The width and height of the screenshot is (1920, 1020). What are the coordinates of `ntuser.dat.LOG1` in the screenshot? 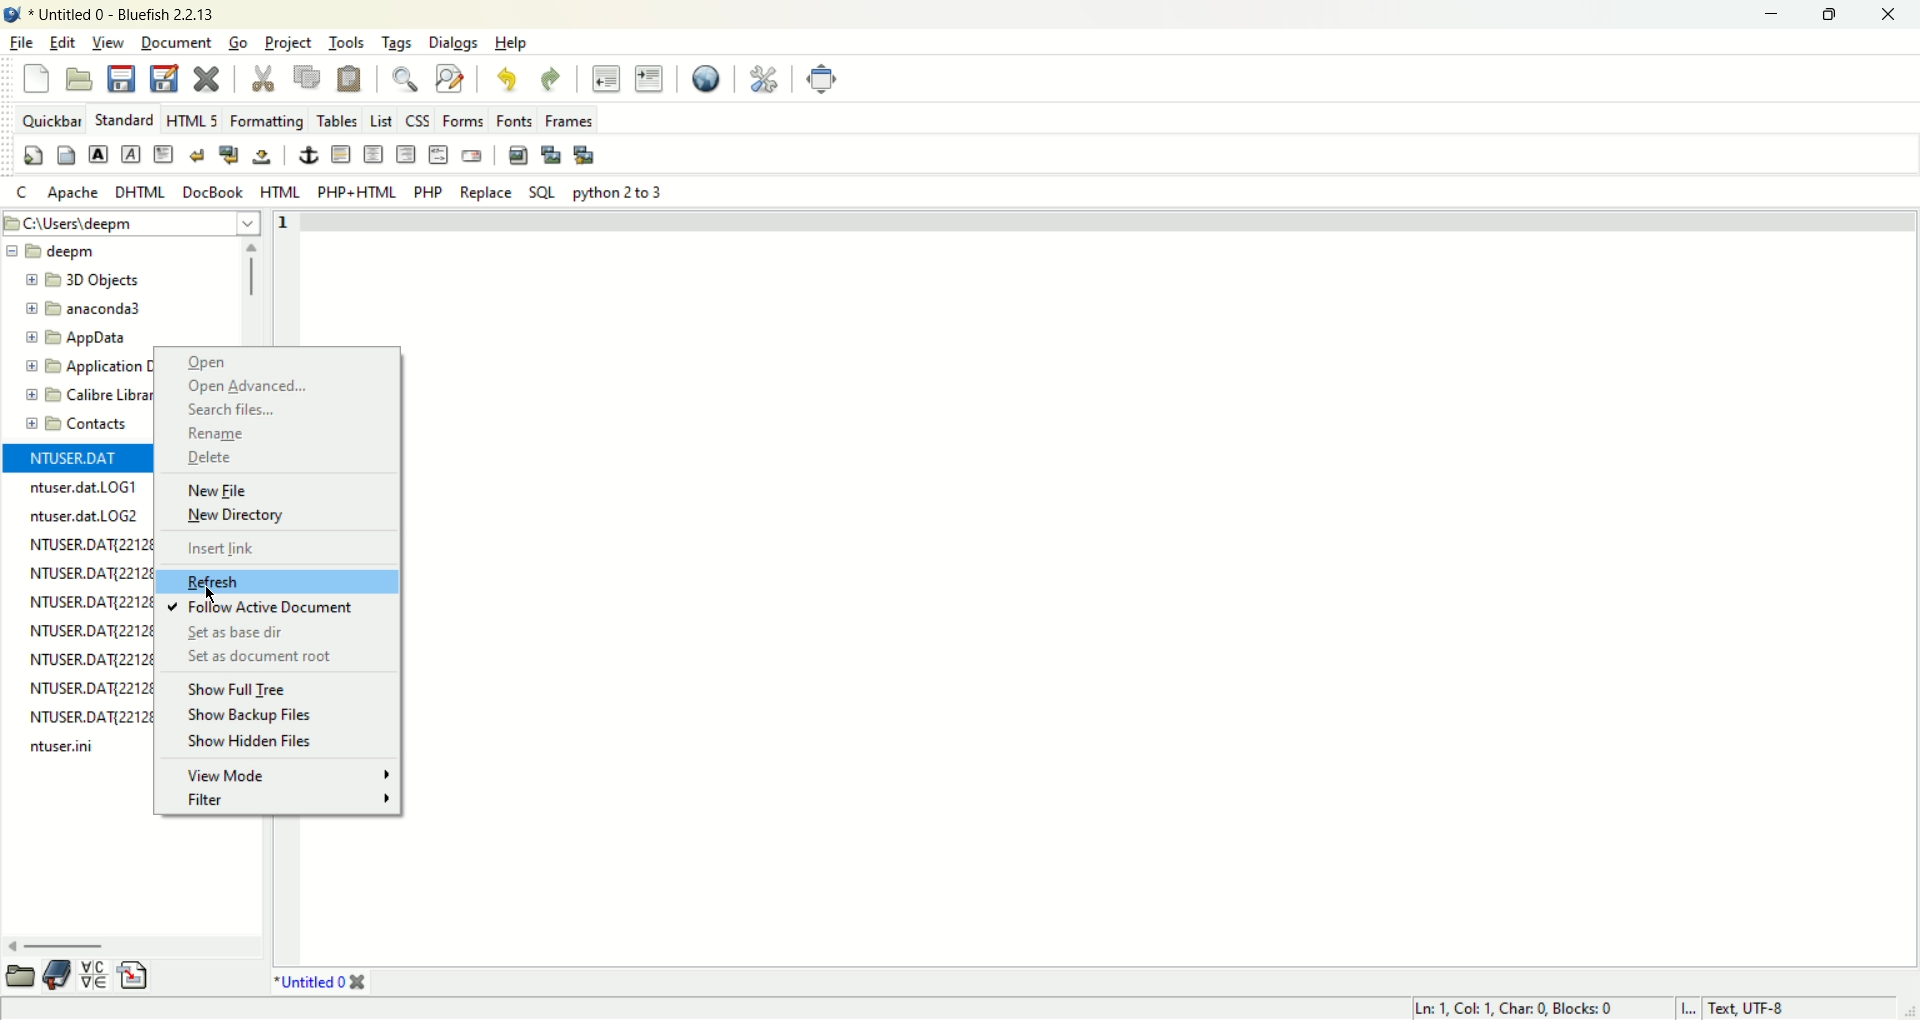 It's located at (85, 488).